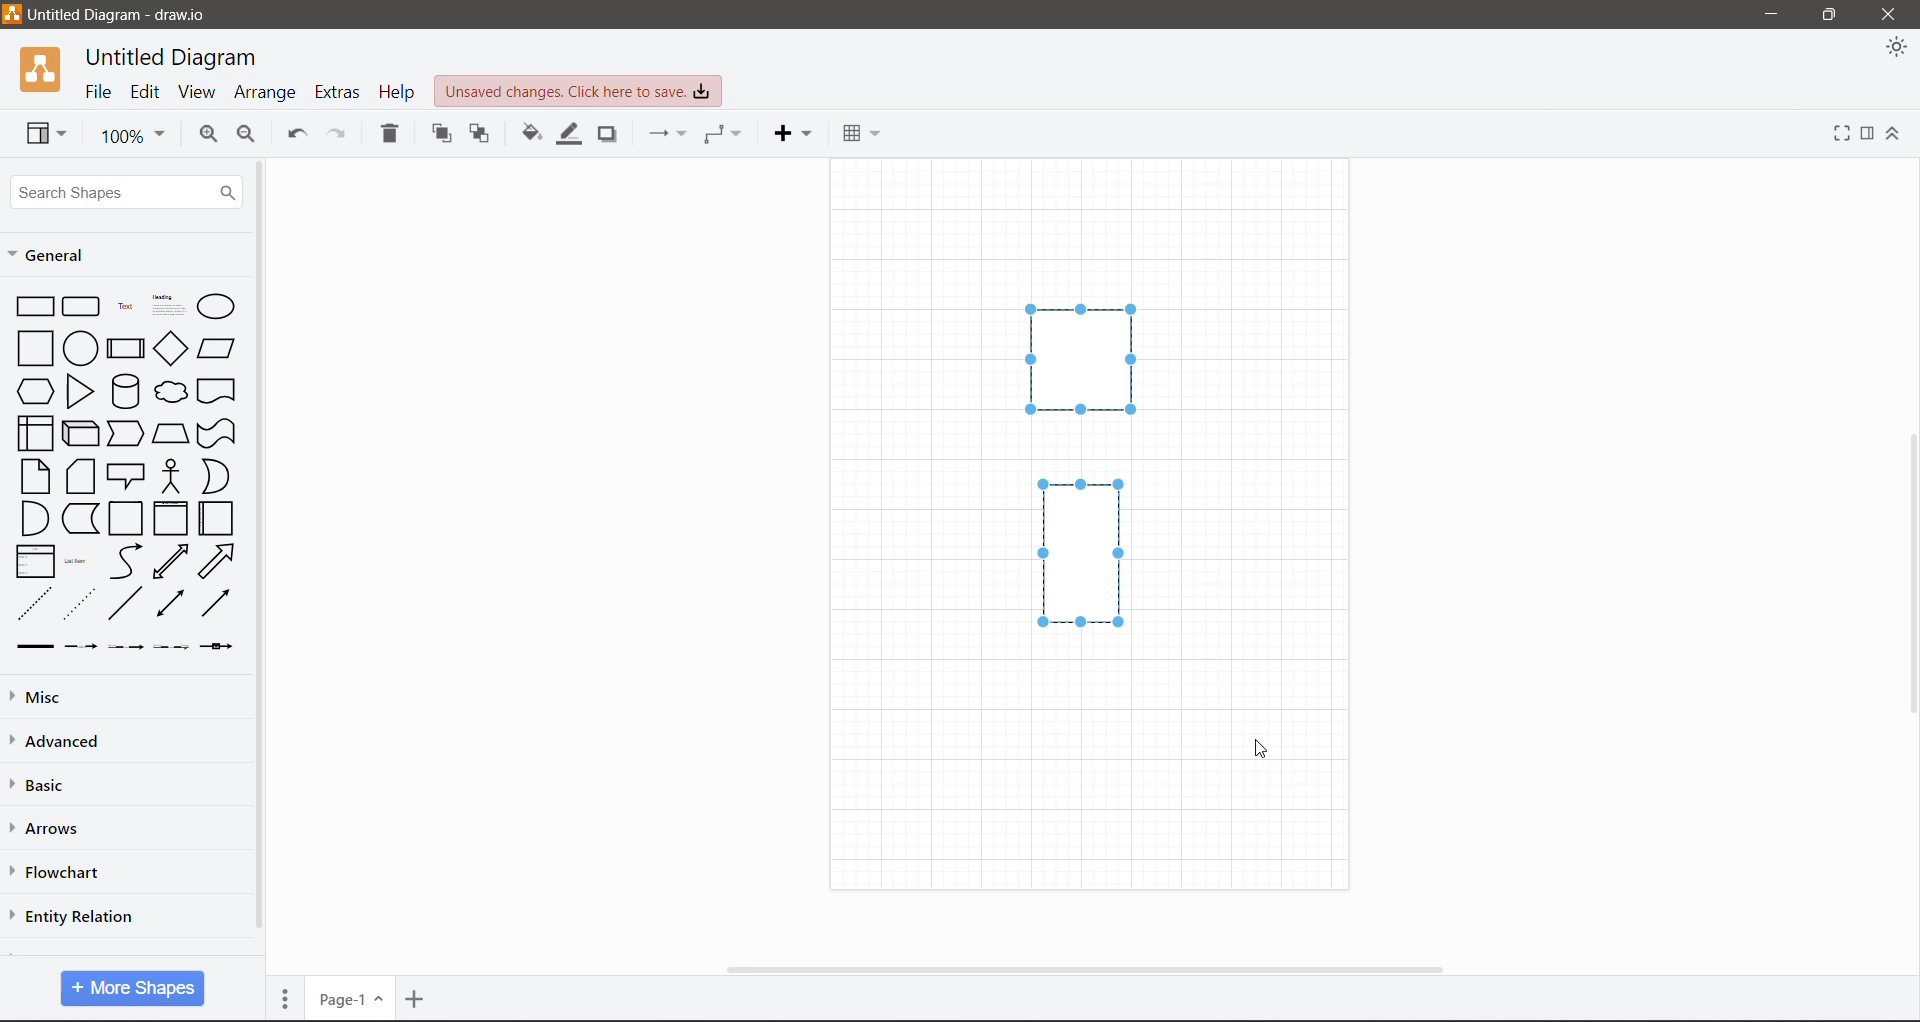 The image size is (1920, 1022). Describe the element at coordinates (1908, 575) in the screenshot. I see `Vertical Scroll Bar` at that location.